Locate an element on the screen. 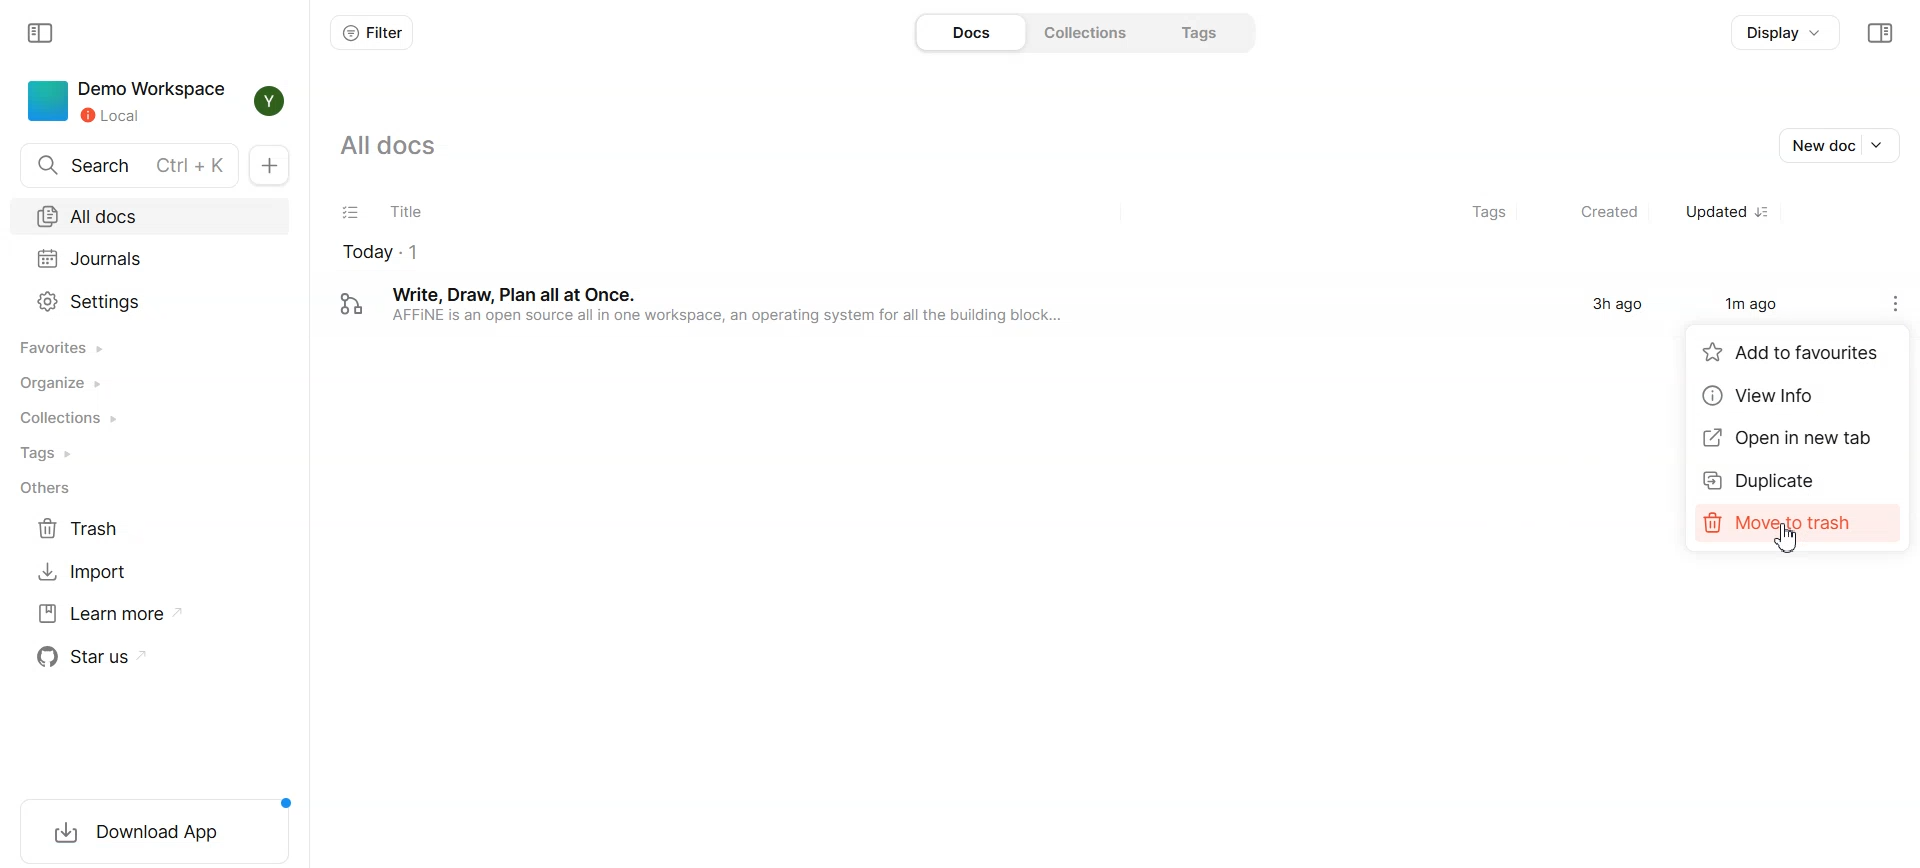 The width and height of the screenshot is (1920, 868). Open in new tab is located at coordinates (1799, 439).